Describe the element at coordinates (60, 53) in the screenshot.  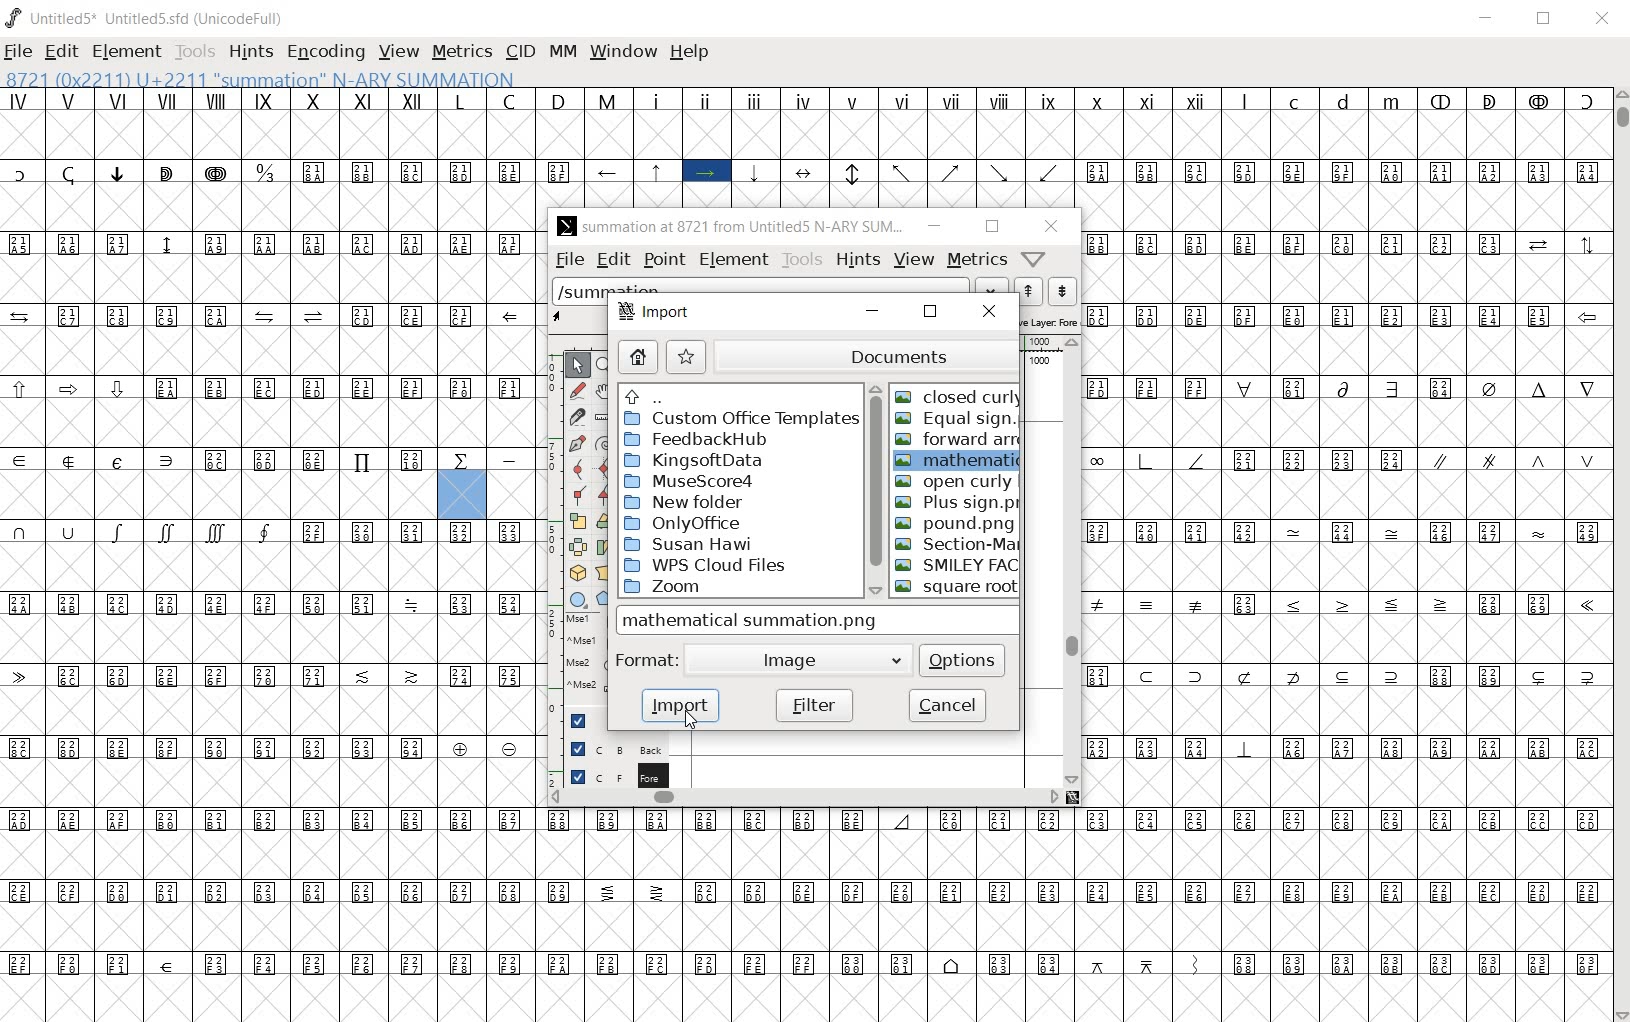
I see `EDIT` at that location.